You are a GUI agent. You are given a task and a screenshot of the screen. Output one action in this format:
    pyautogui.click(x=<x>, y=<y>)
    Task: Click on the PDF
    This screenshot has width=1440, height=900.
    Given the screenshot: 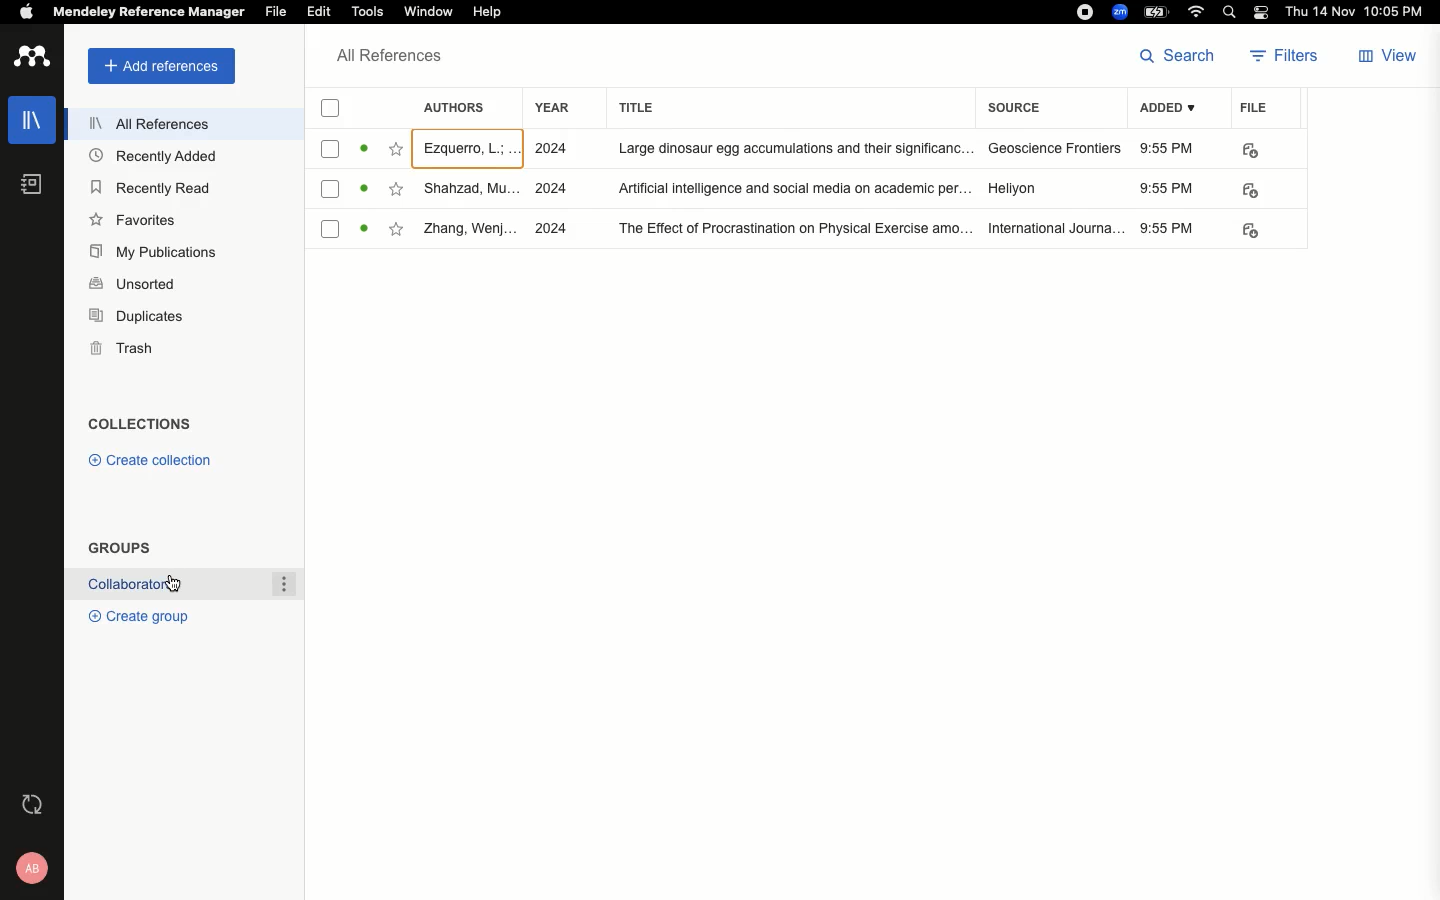 What is the action you would take?
    pyautogui.click(x=1255, y=149)
    